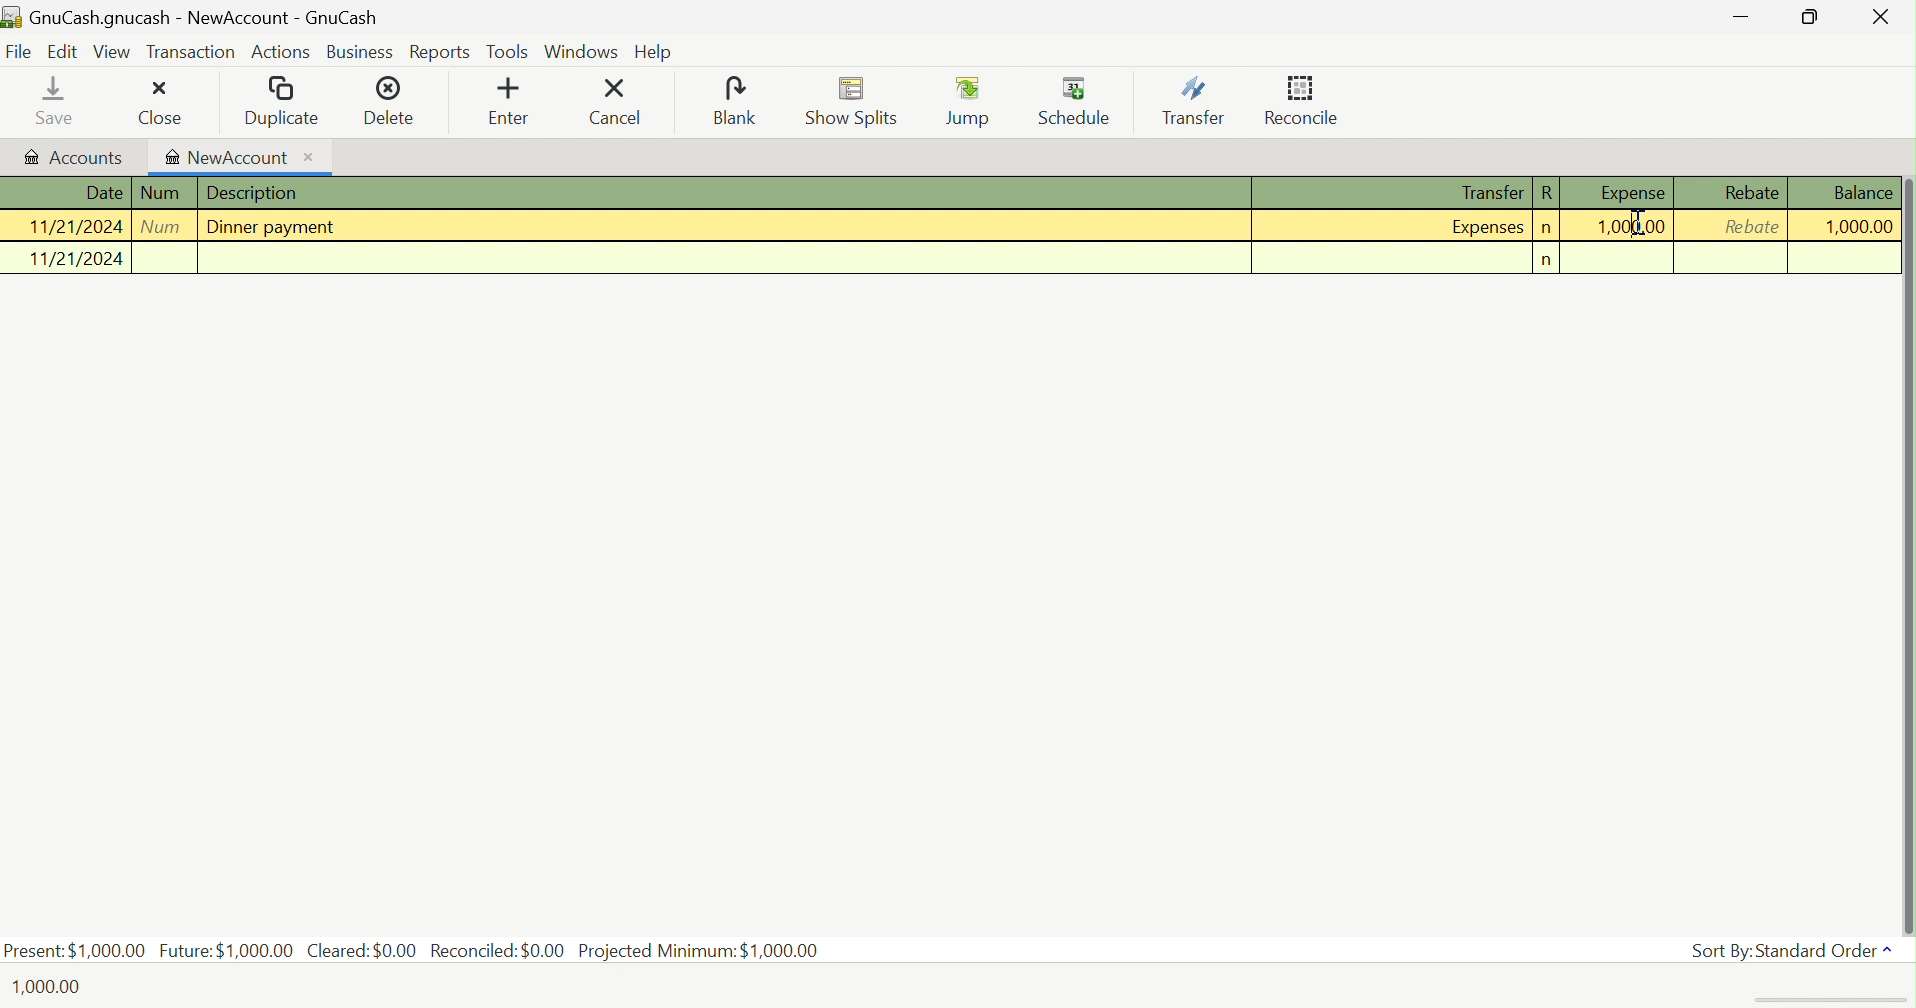  I want to click on Expense, so click(1629, 194).